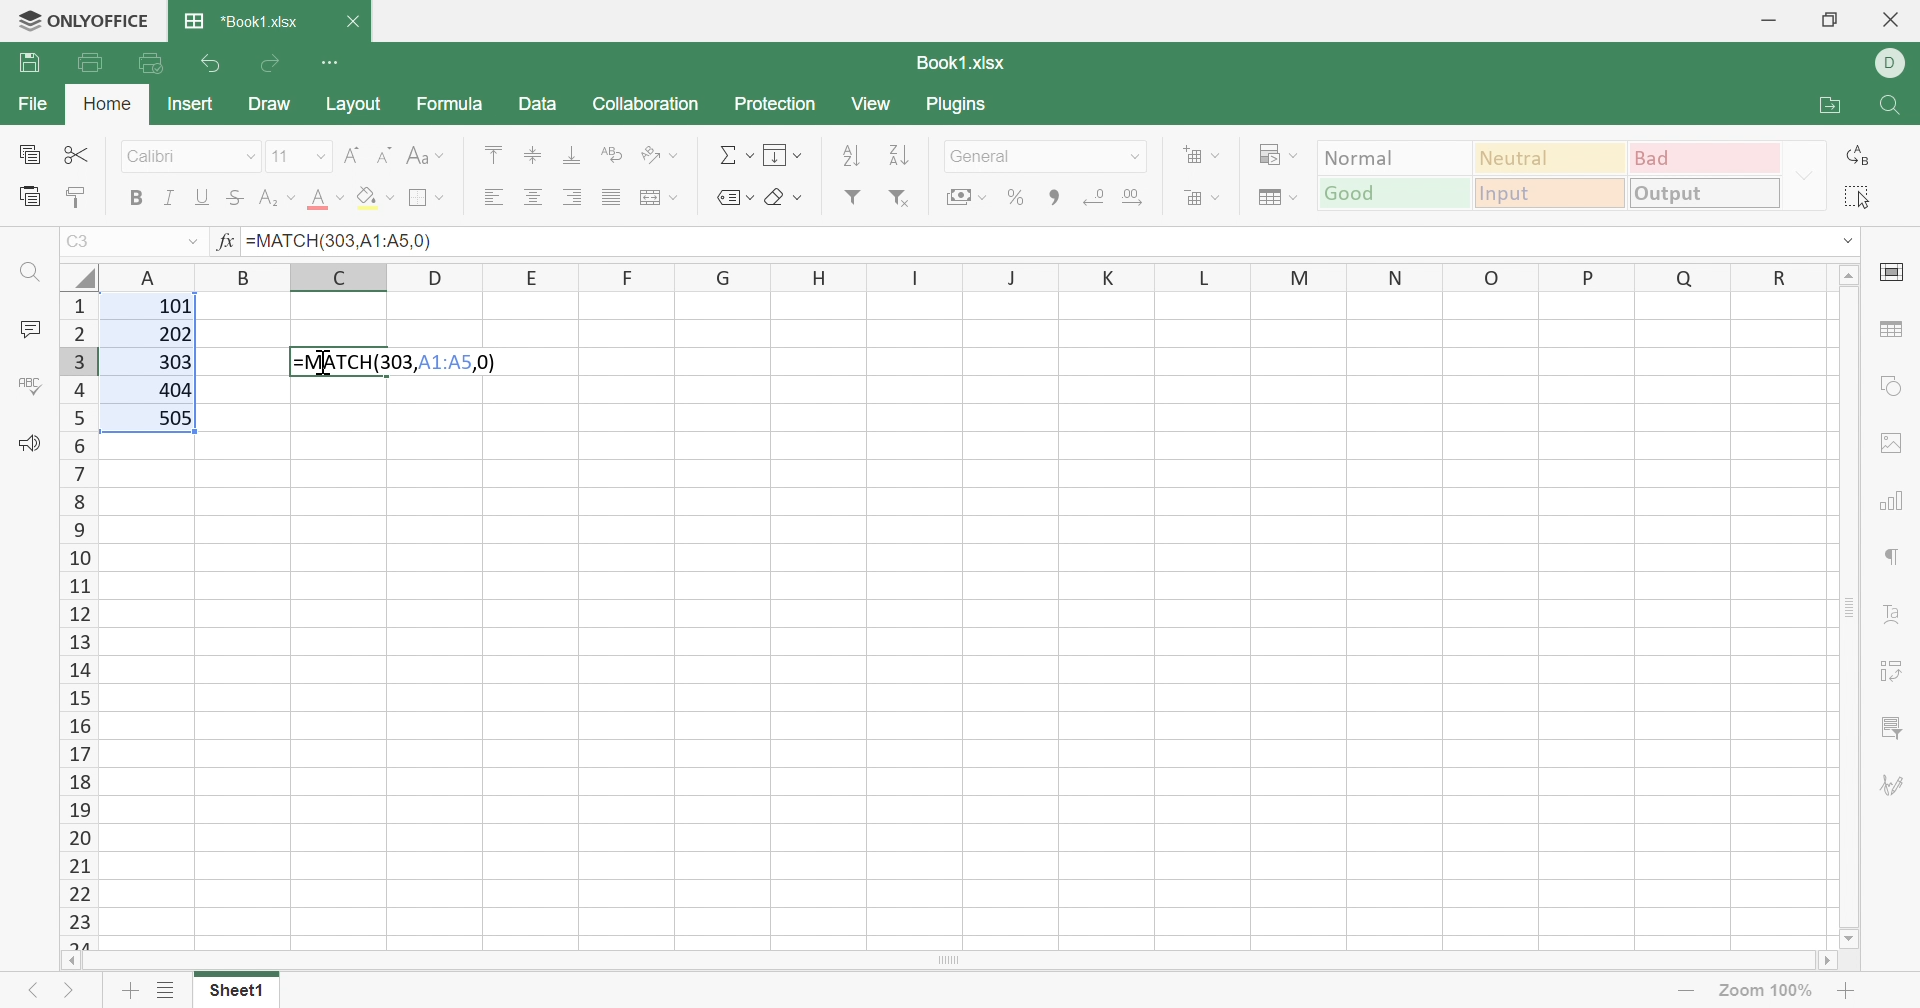 The image size is (1920, 1008). Describe the element at coordinates (1893, 384) in the screenshot. I see `shape settings` at that location.